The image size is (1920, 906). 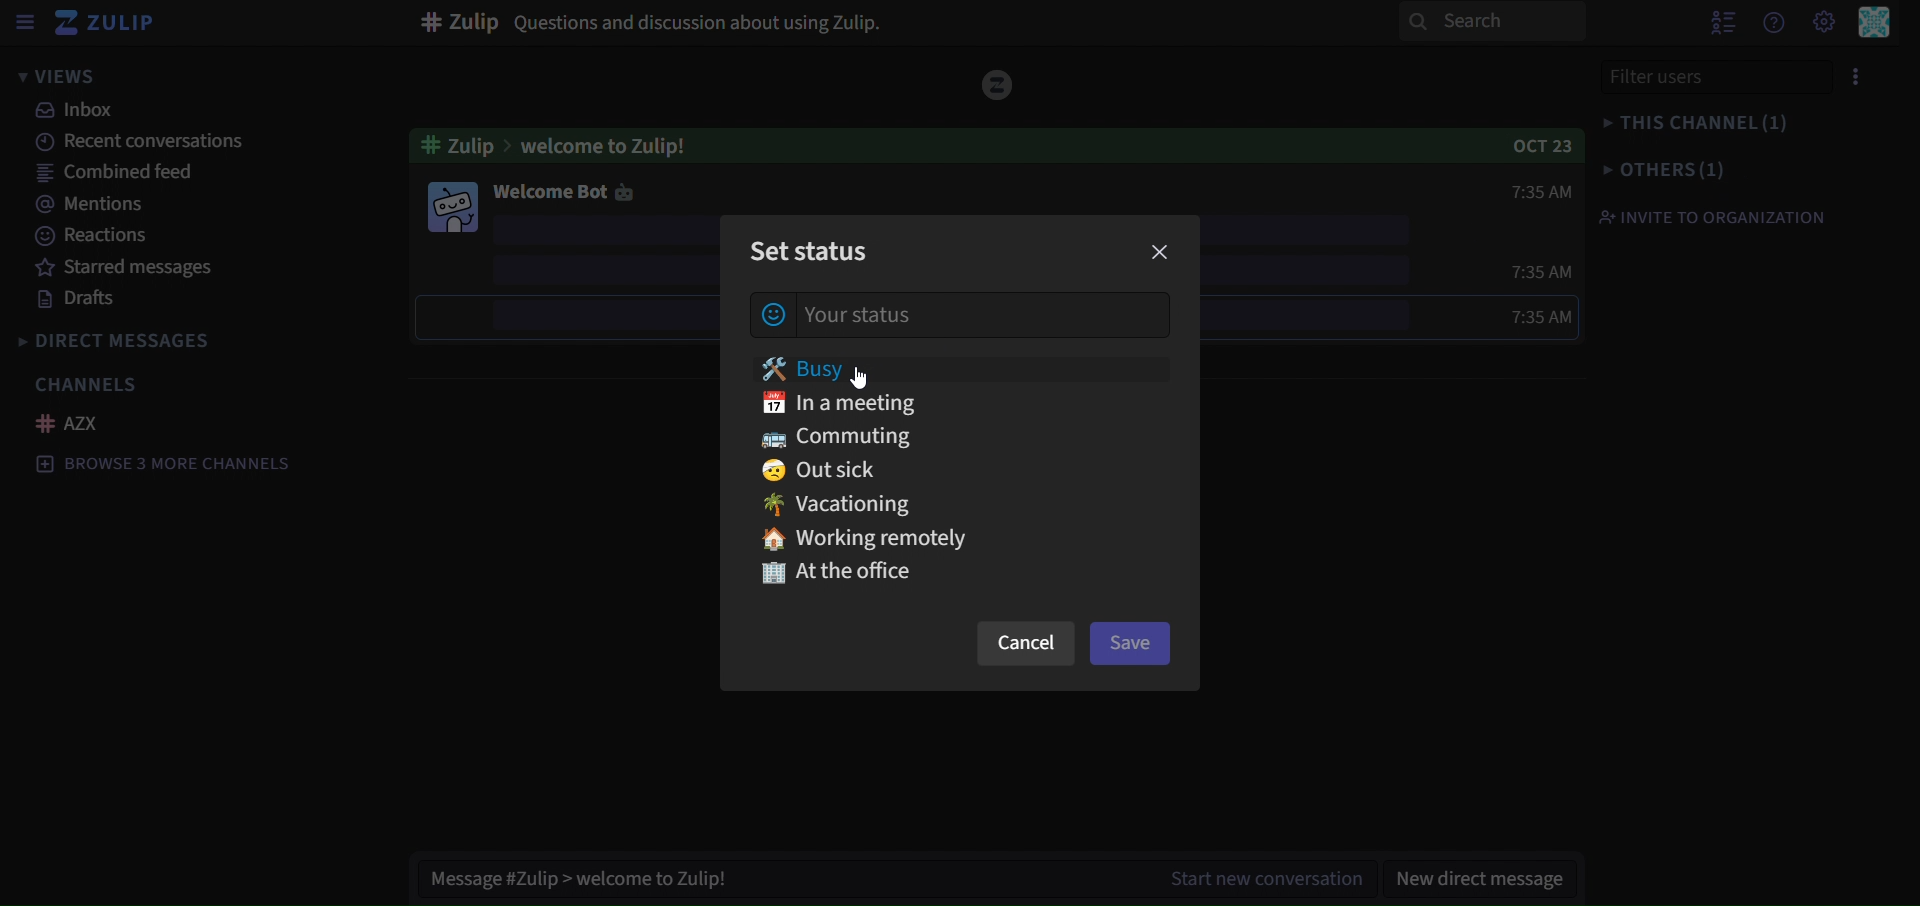 What do you see at coordinates (1711, 216) in the screenshot?
I see `invite to organisation` at bounding box center [1711, 216].